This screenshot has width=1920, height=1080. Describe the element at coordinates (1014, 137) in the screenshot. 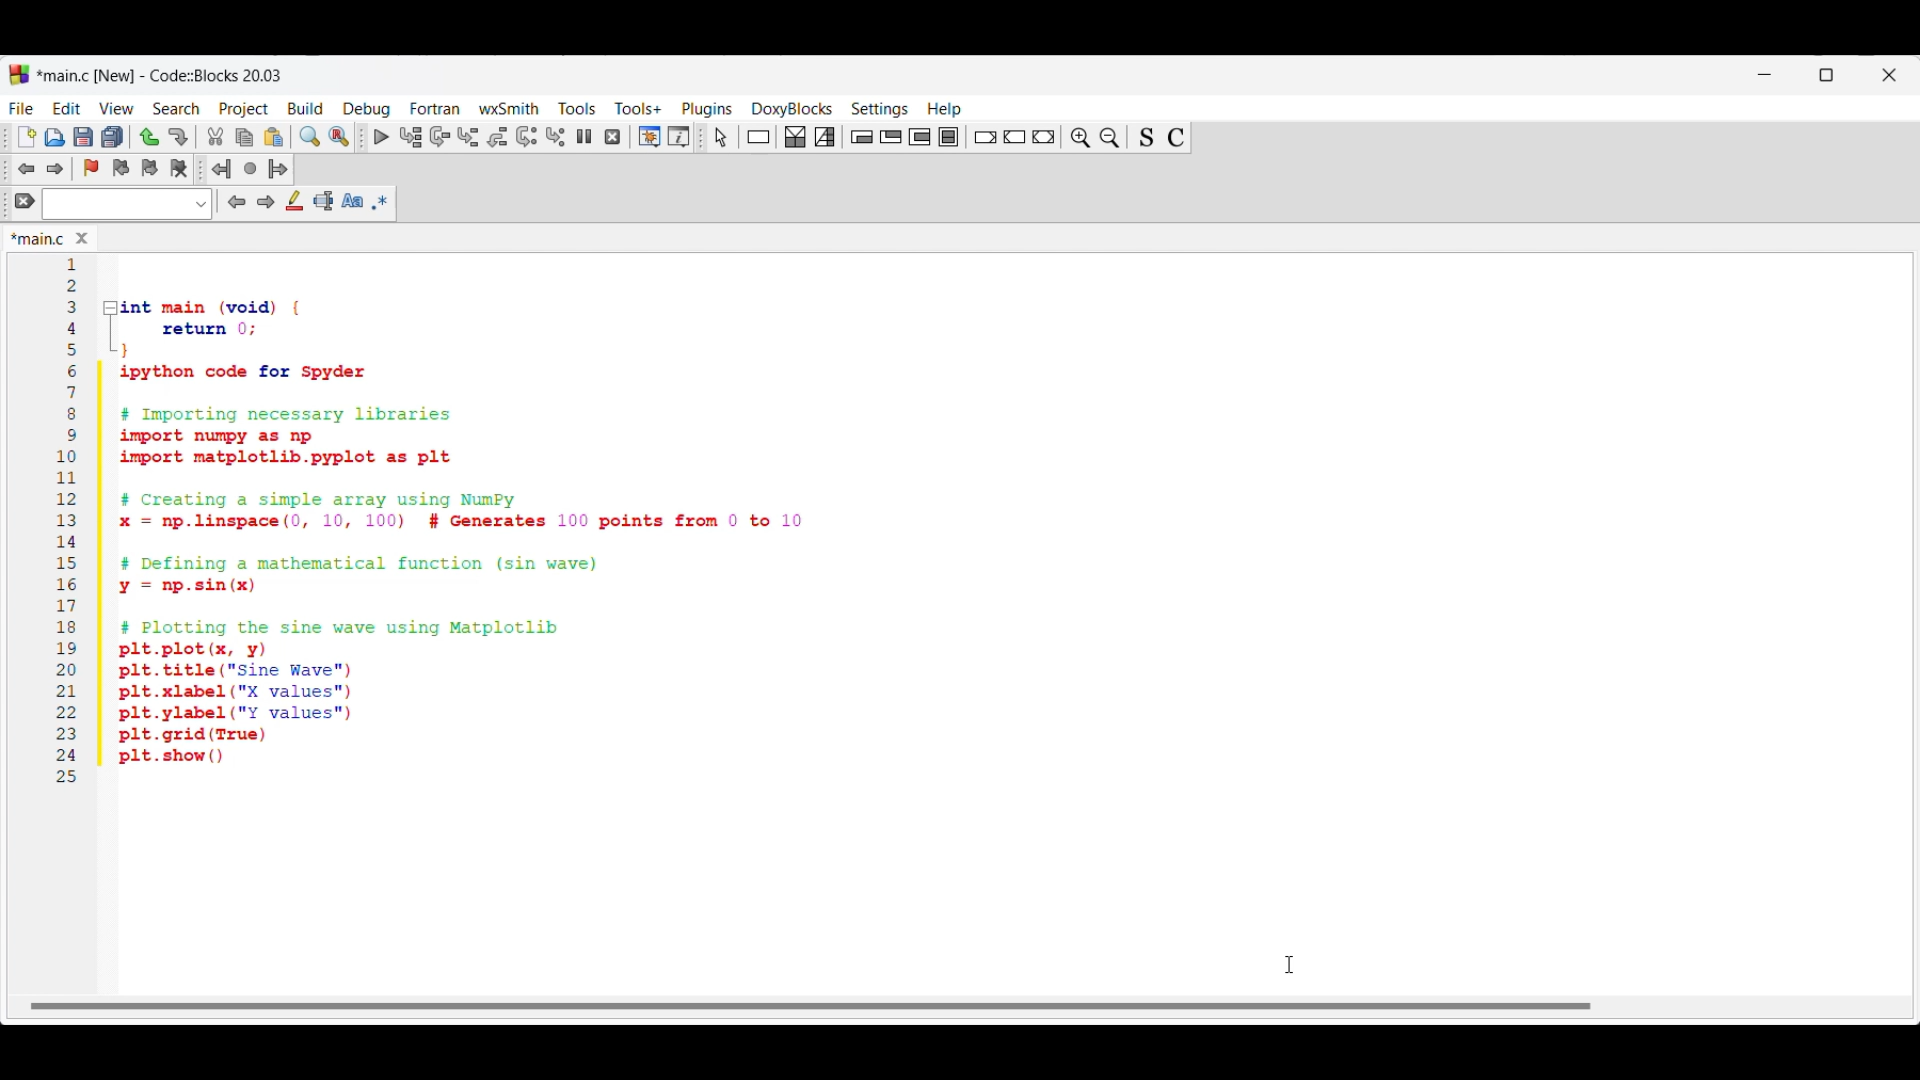

I see `Continue instruction` at that location.